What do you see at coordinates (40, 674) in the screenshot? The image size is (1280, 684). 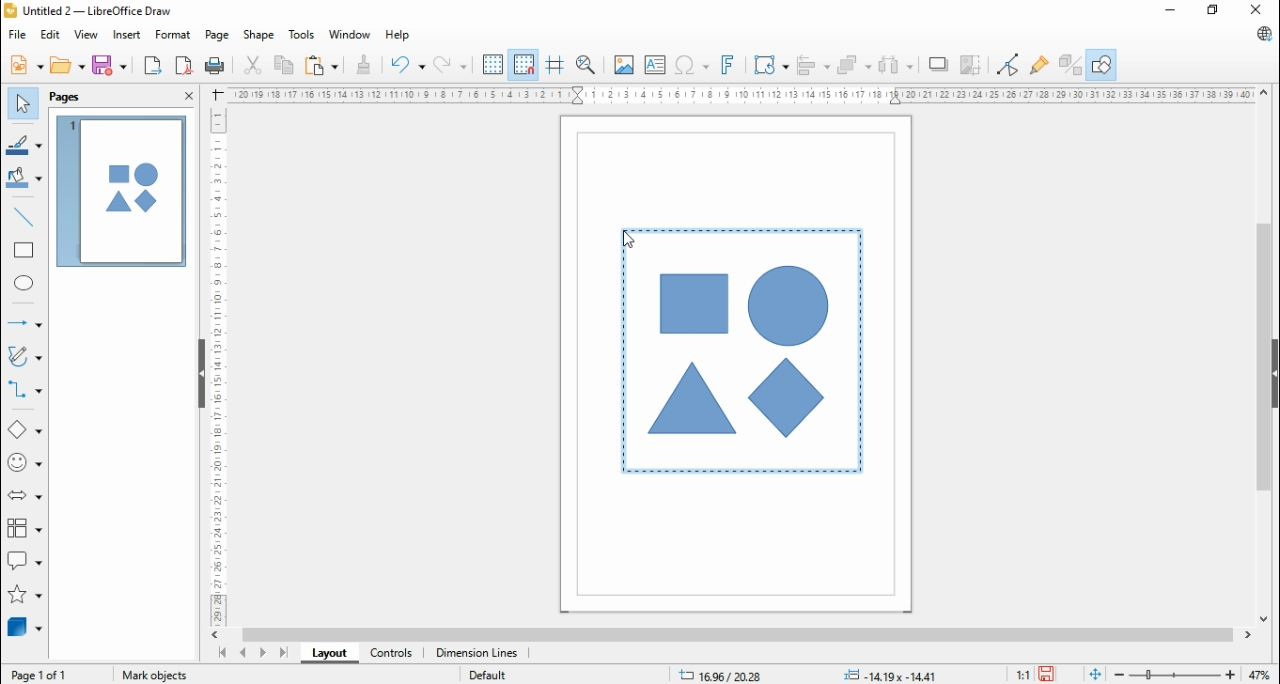 I see `page 1of 1` at bounding box center [40, 674].